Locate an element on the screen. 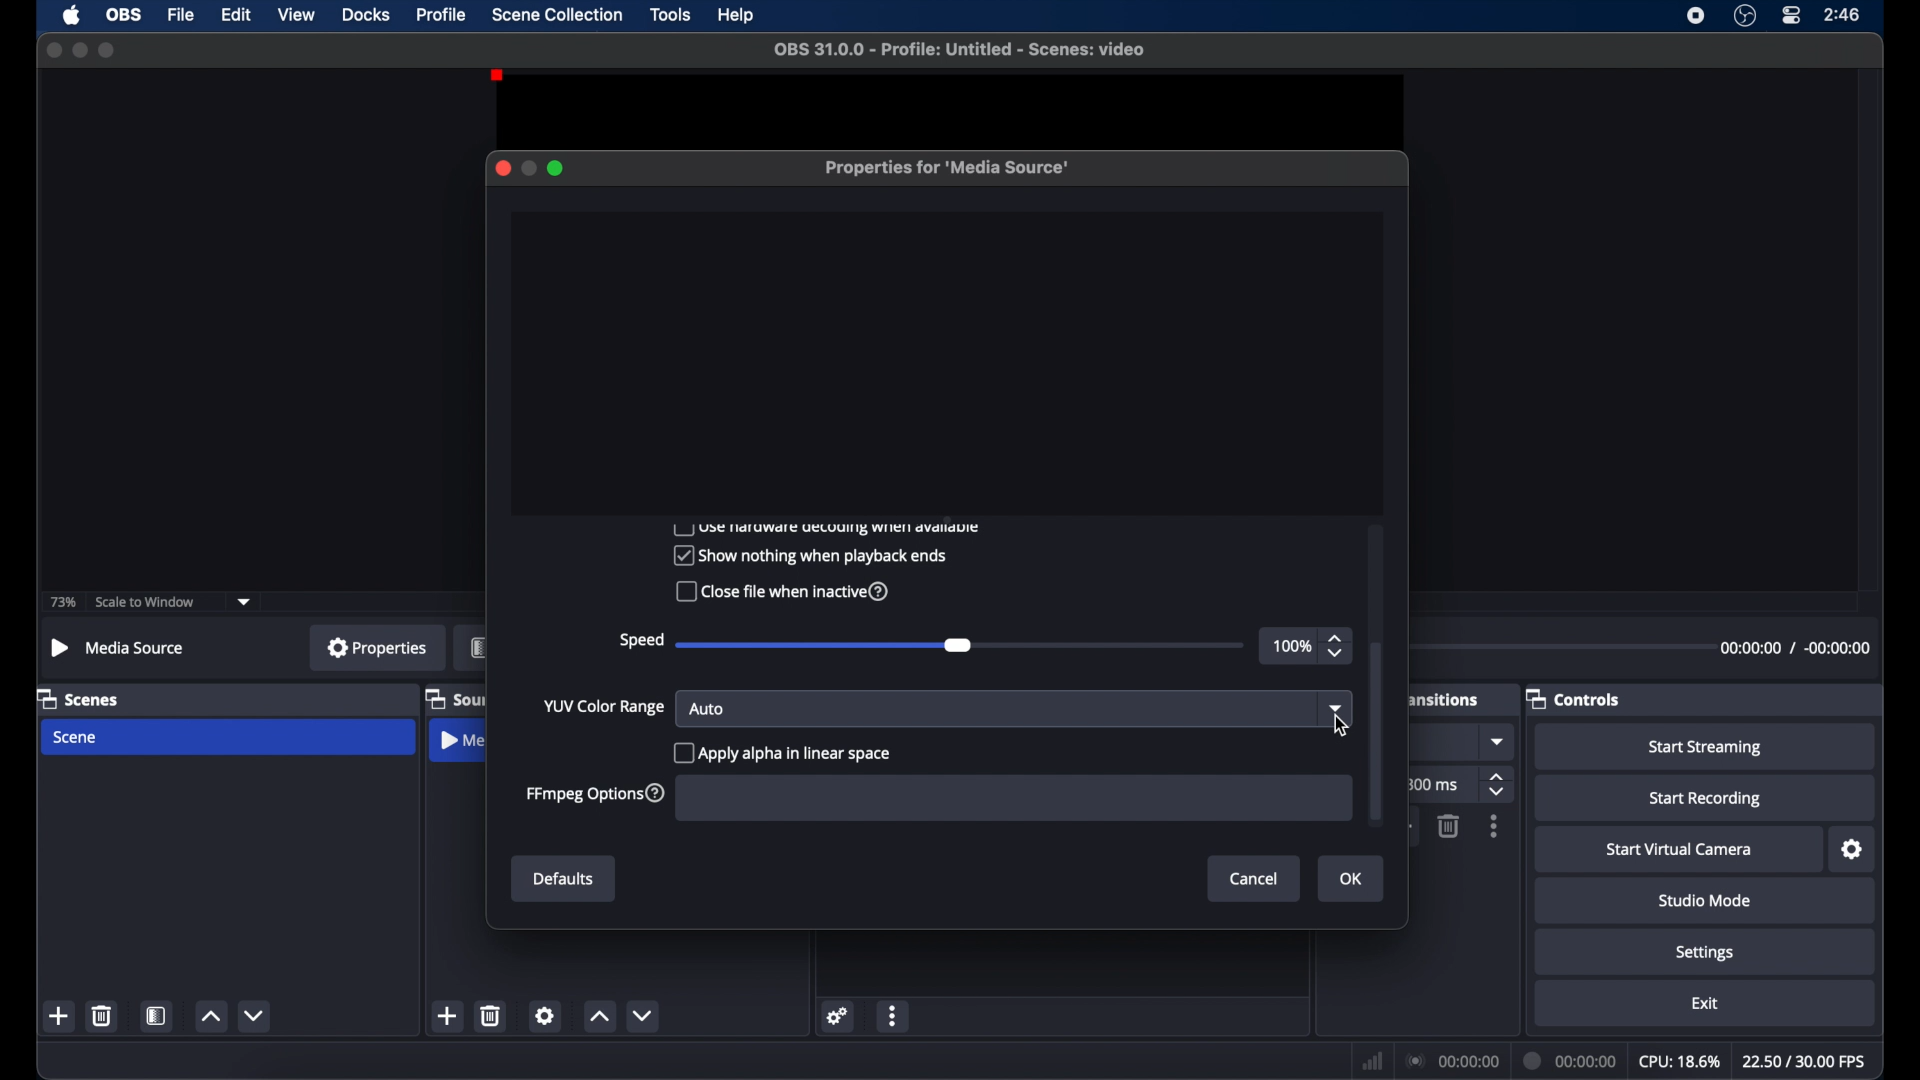 The width and height of the screenshot is (1920, 1080). minimize is located at coordinates (528, 168).